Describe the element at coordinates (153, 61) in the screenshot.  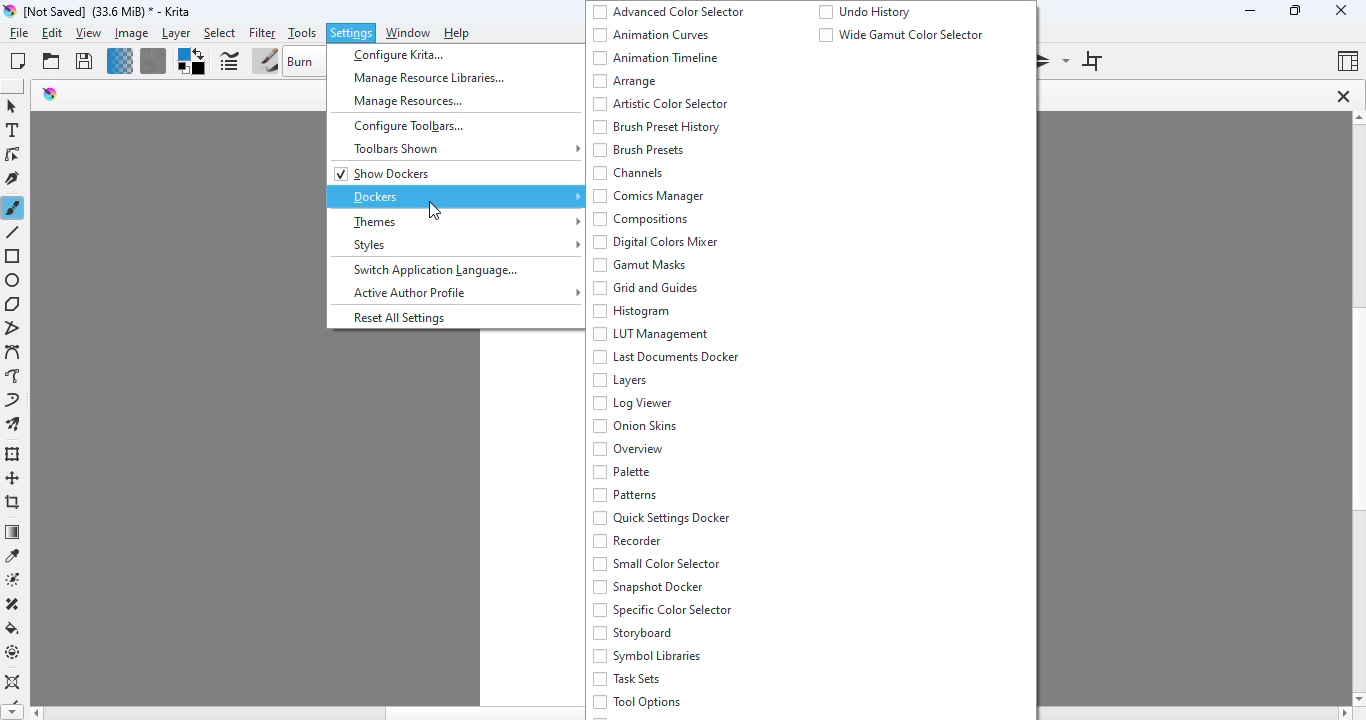
I see `fill pattern` at that location.